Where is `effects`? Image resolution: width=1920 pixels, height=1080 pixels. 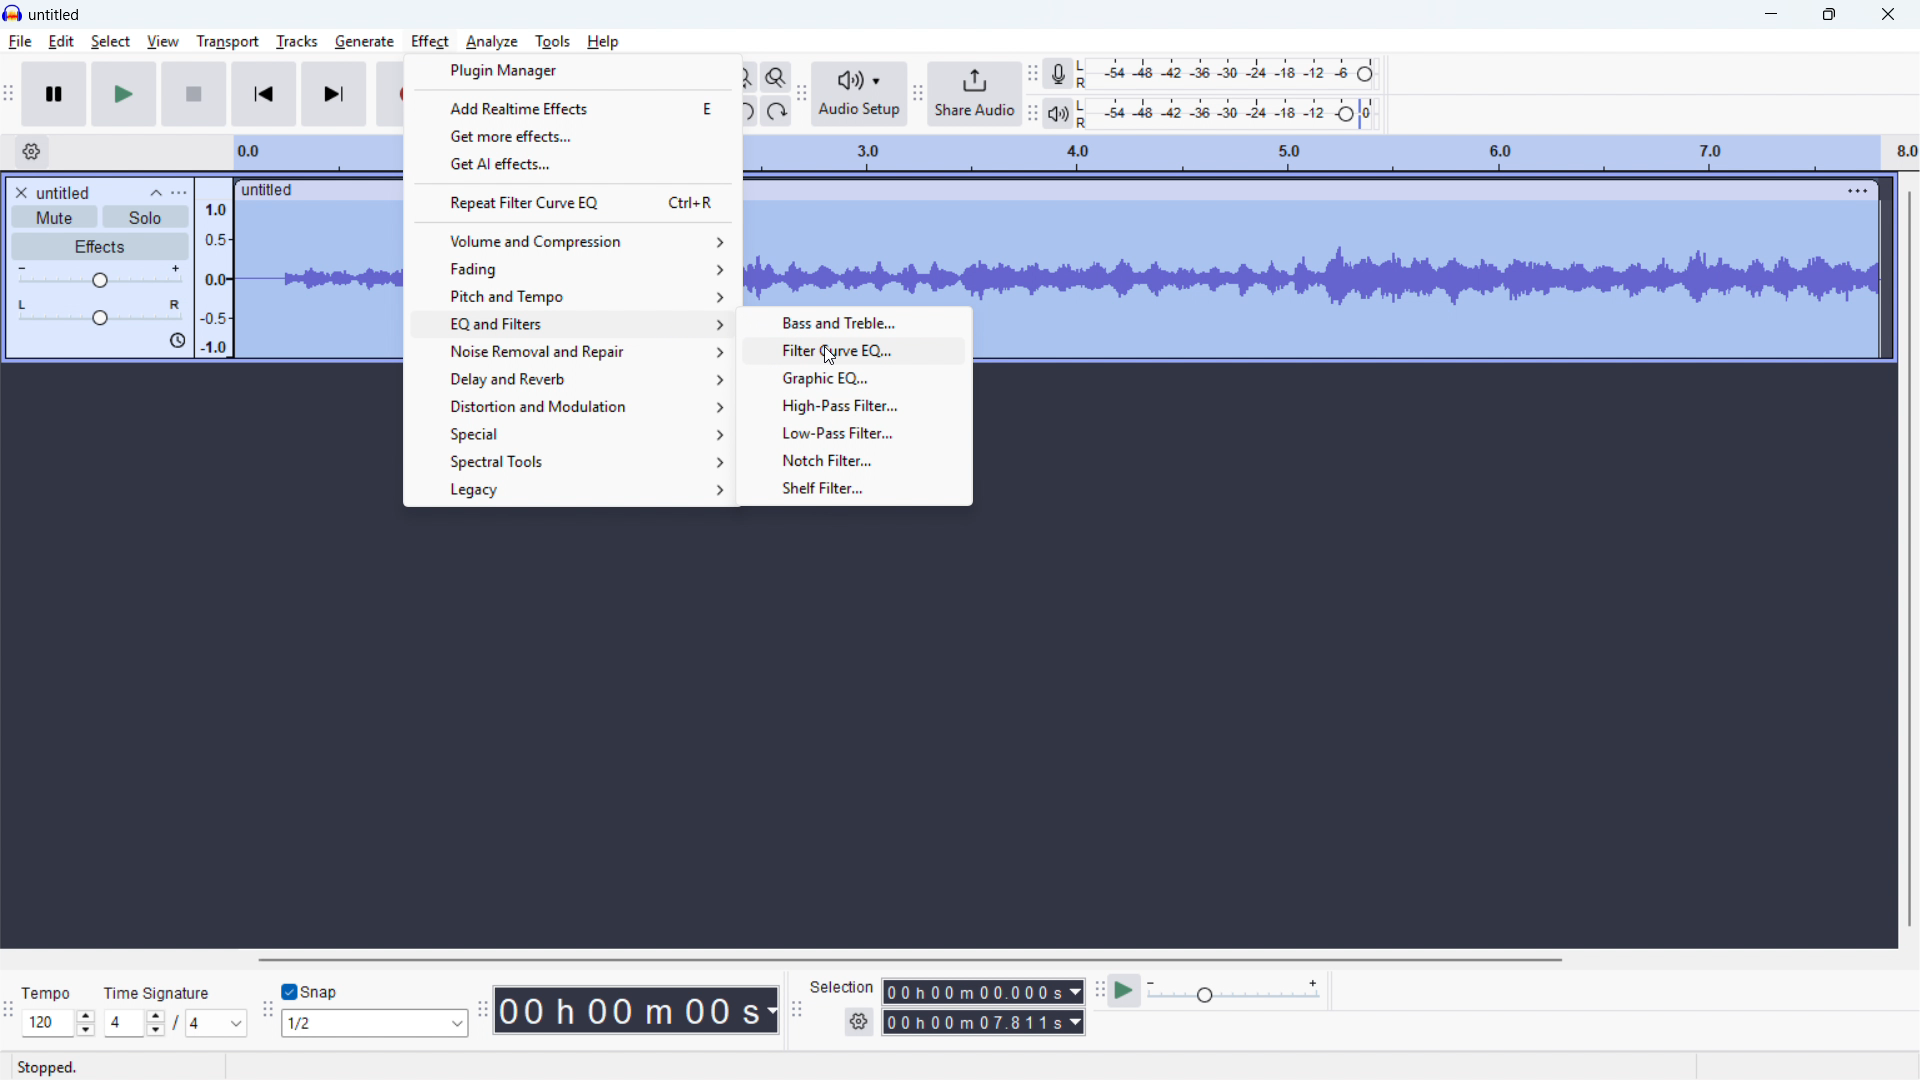 effects is located at coordinates (100, 246).